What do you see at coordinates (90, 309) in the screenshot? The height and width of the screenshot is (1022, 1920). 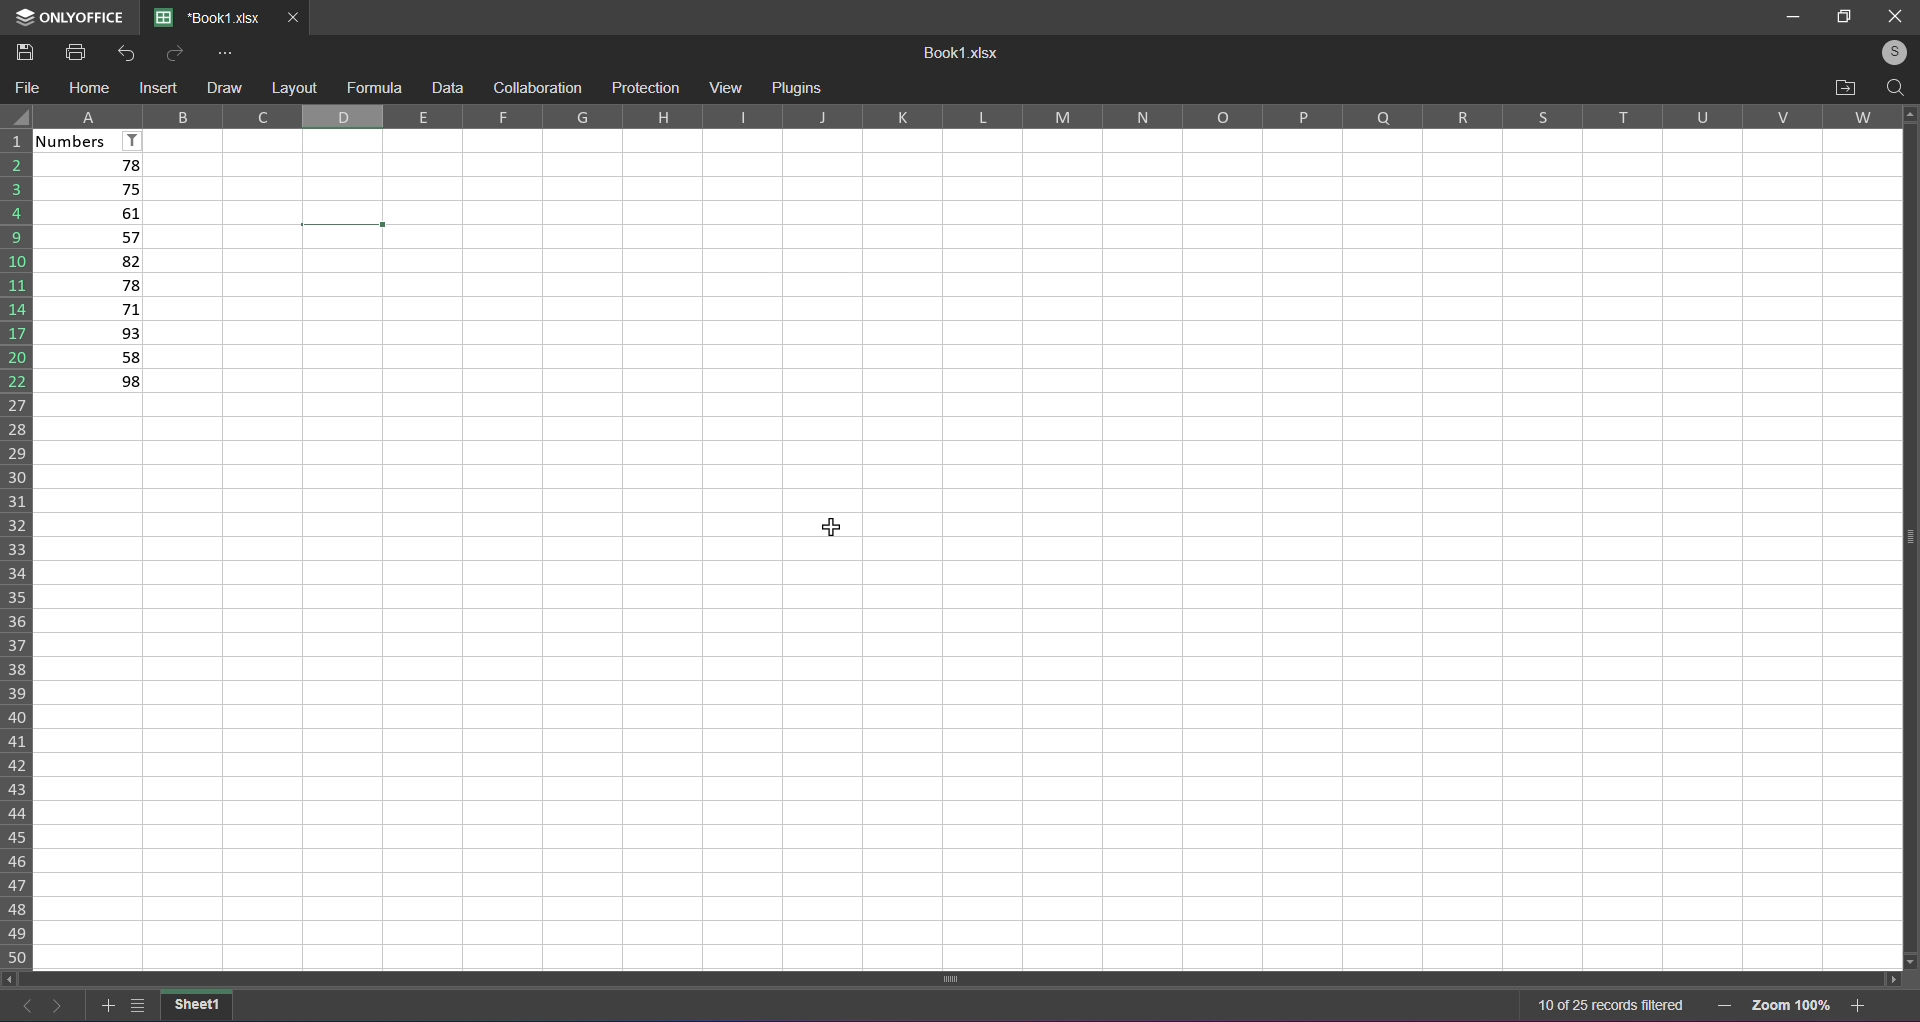 I see `71` at bounding box center [90, 309].